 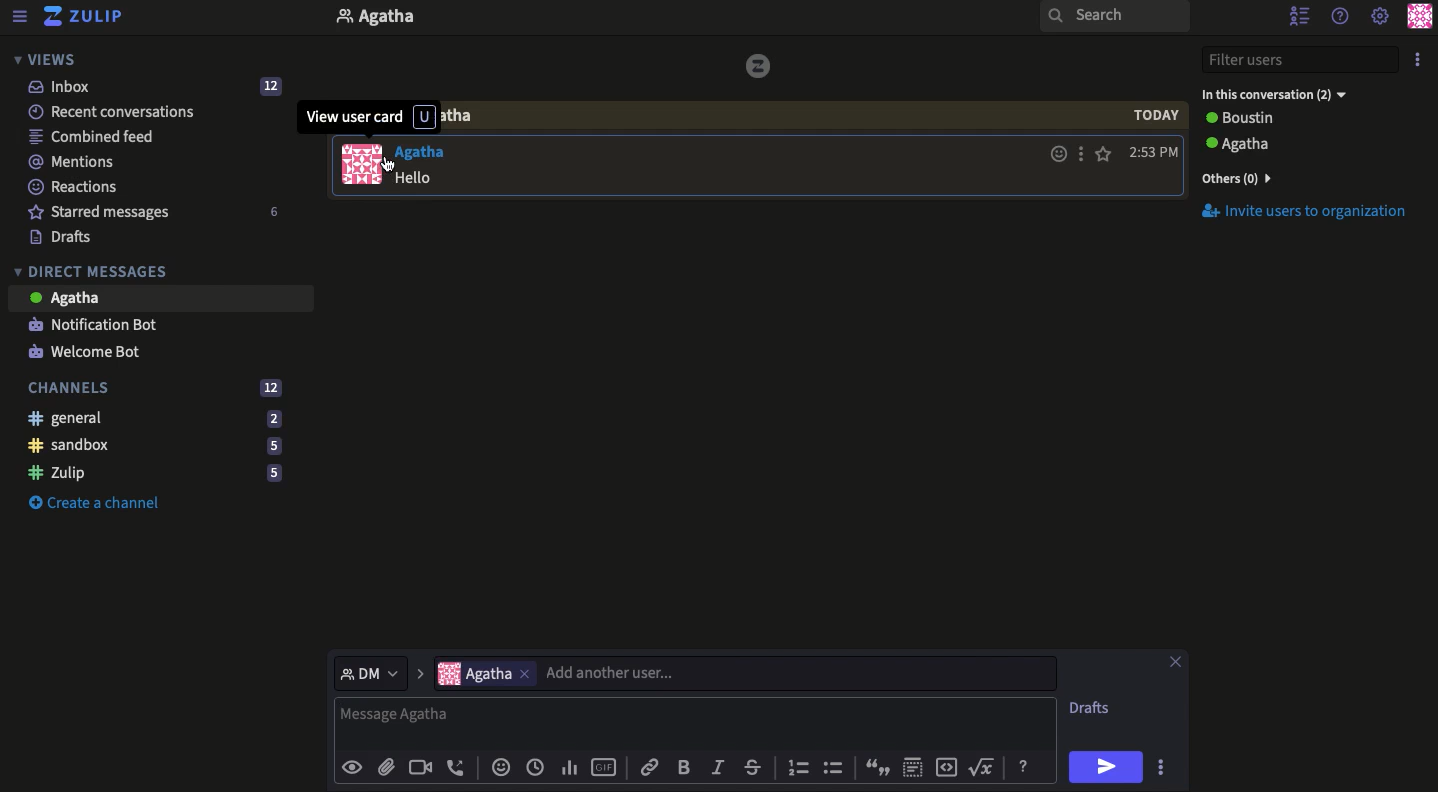 I want to click on Number bullet, so click(x=798, y=768).